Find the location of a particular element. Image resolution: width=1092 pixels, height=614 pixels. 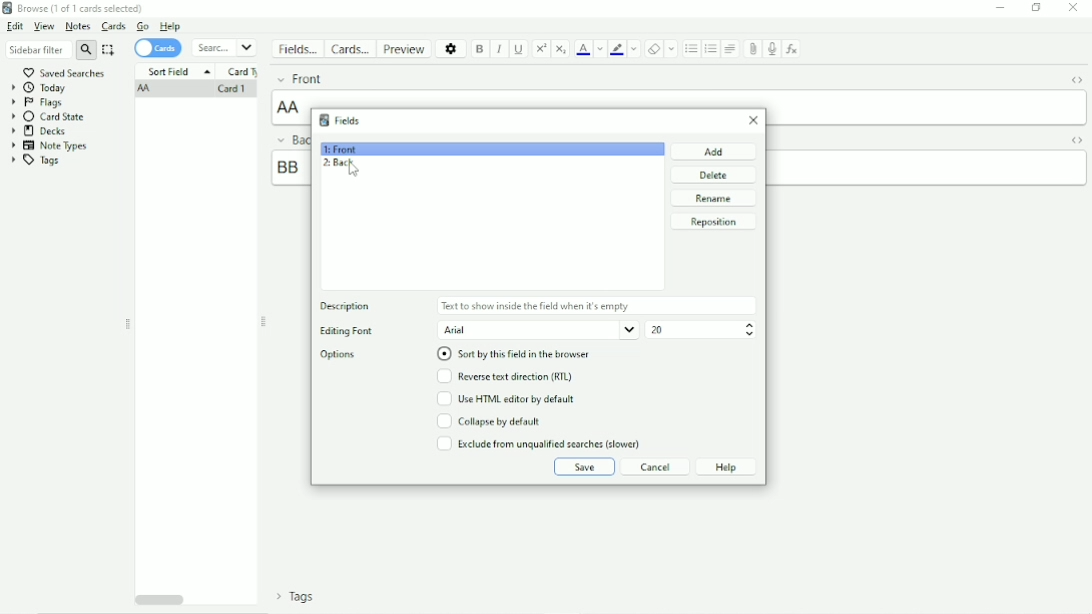

Note Types is located at coordinates (50, 146).